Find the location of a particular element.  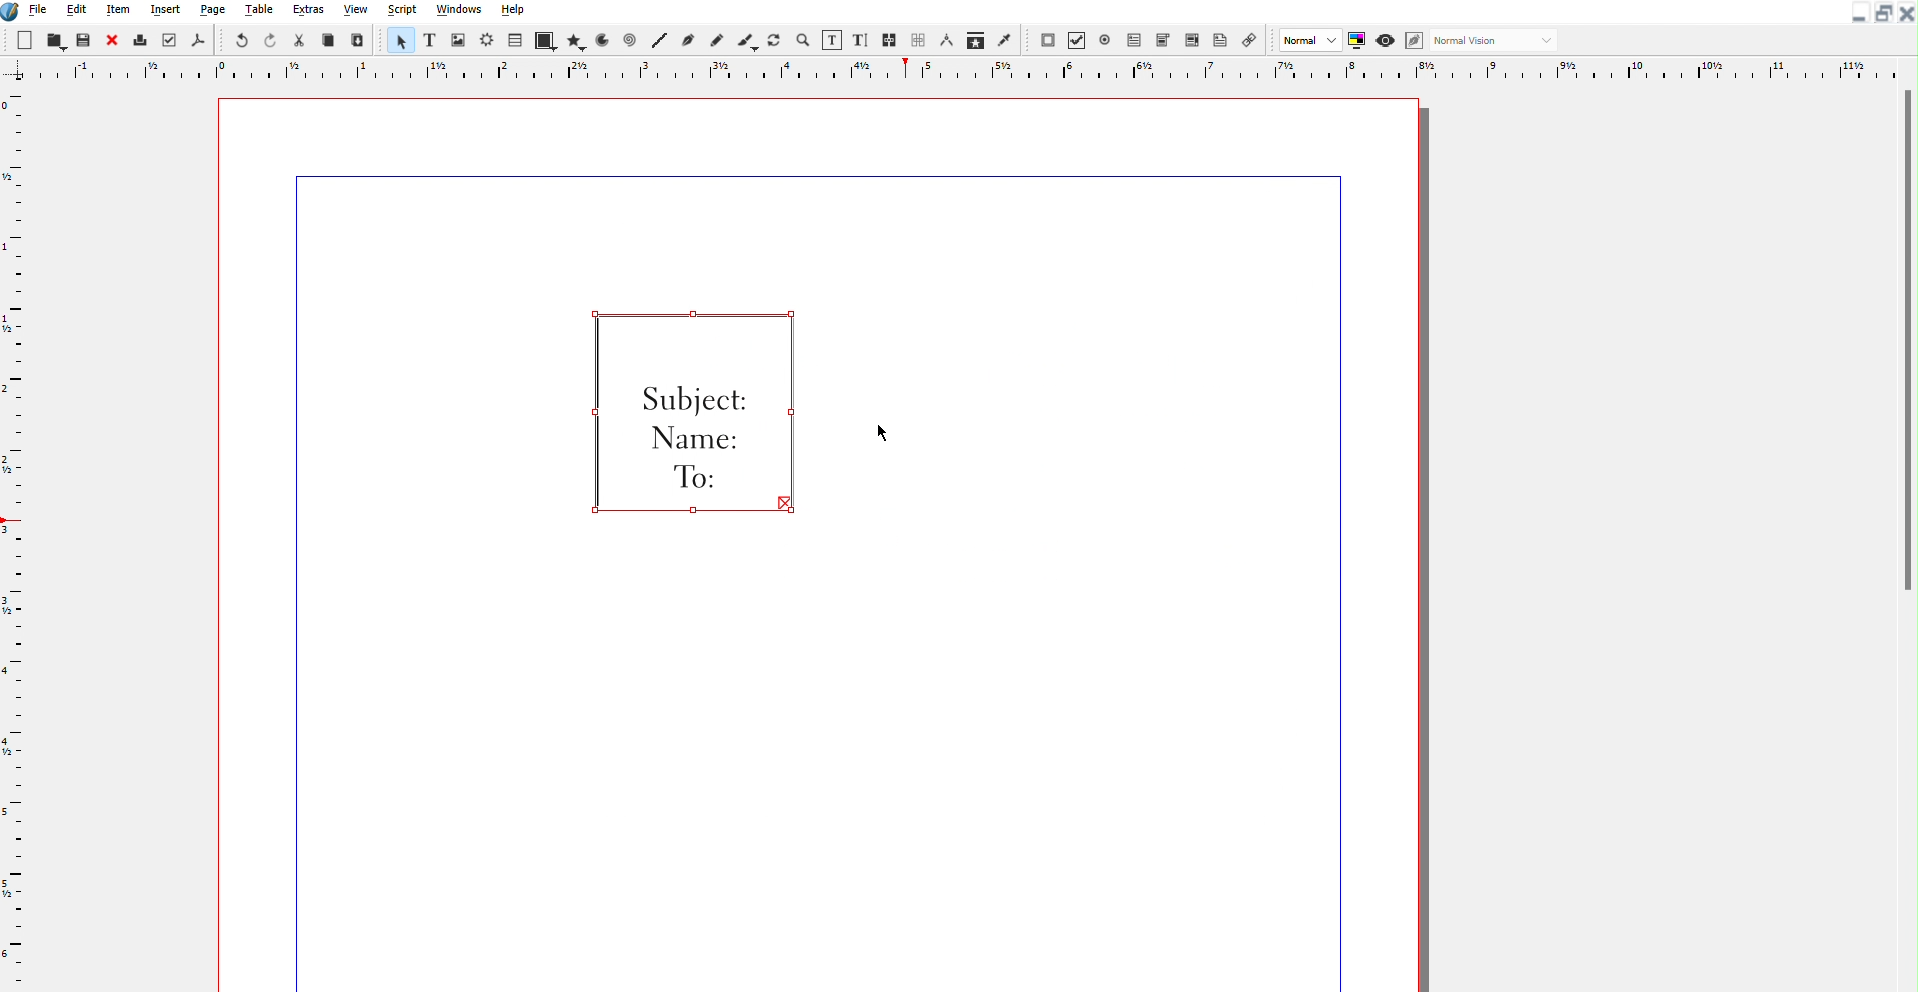

PDF Tools is located at coordinates (1145, 39).